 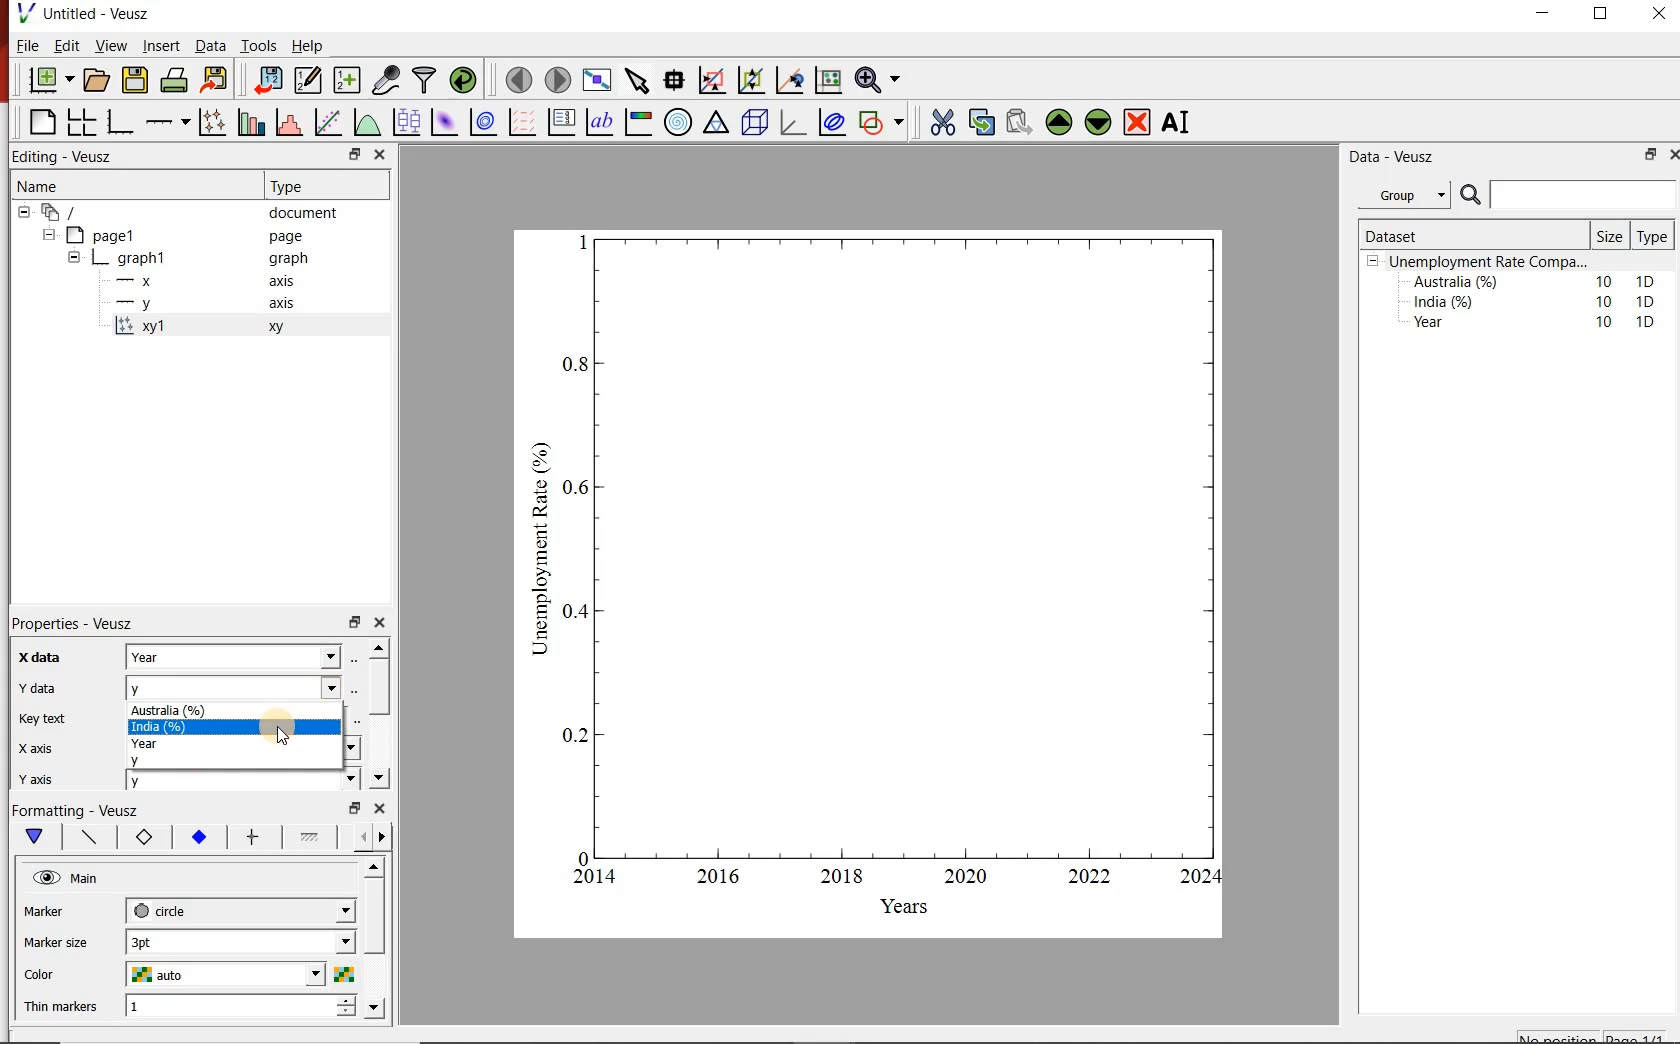 What do you see at coordinates (638, 123) in the screenshot?
I see `image color bar` at bounding box center [638, 123].